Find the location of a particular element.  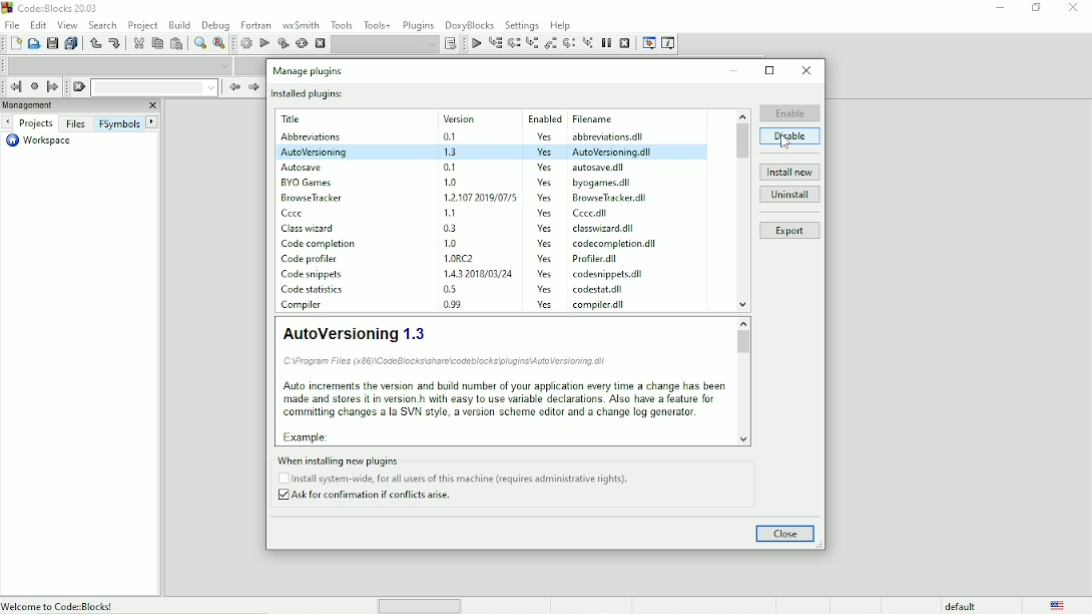

Compiler.dll is located at coordinates (602, 305).